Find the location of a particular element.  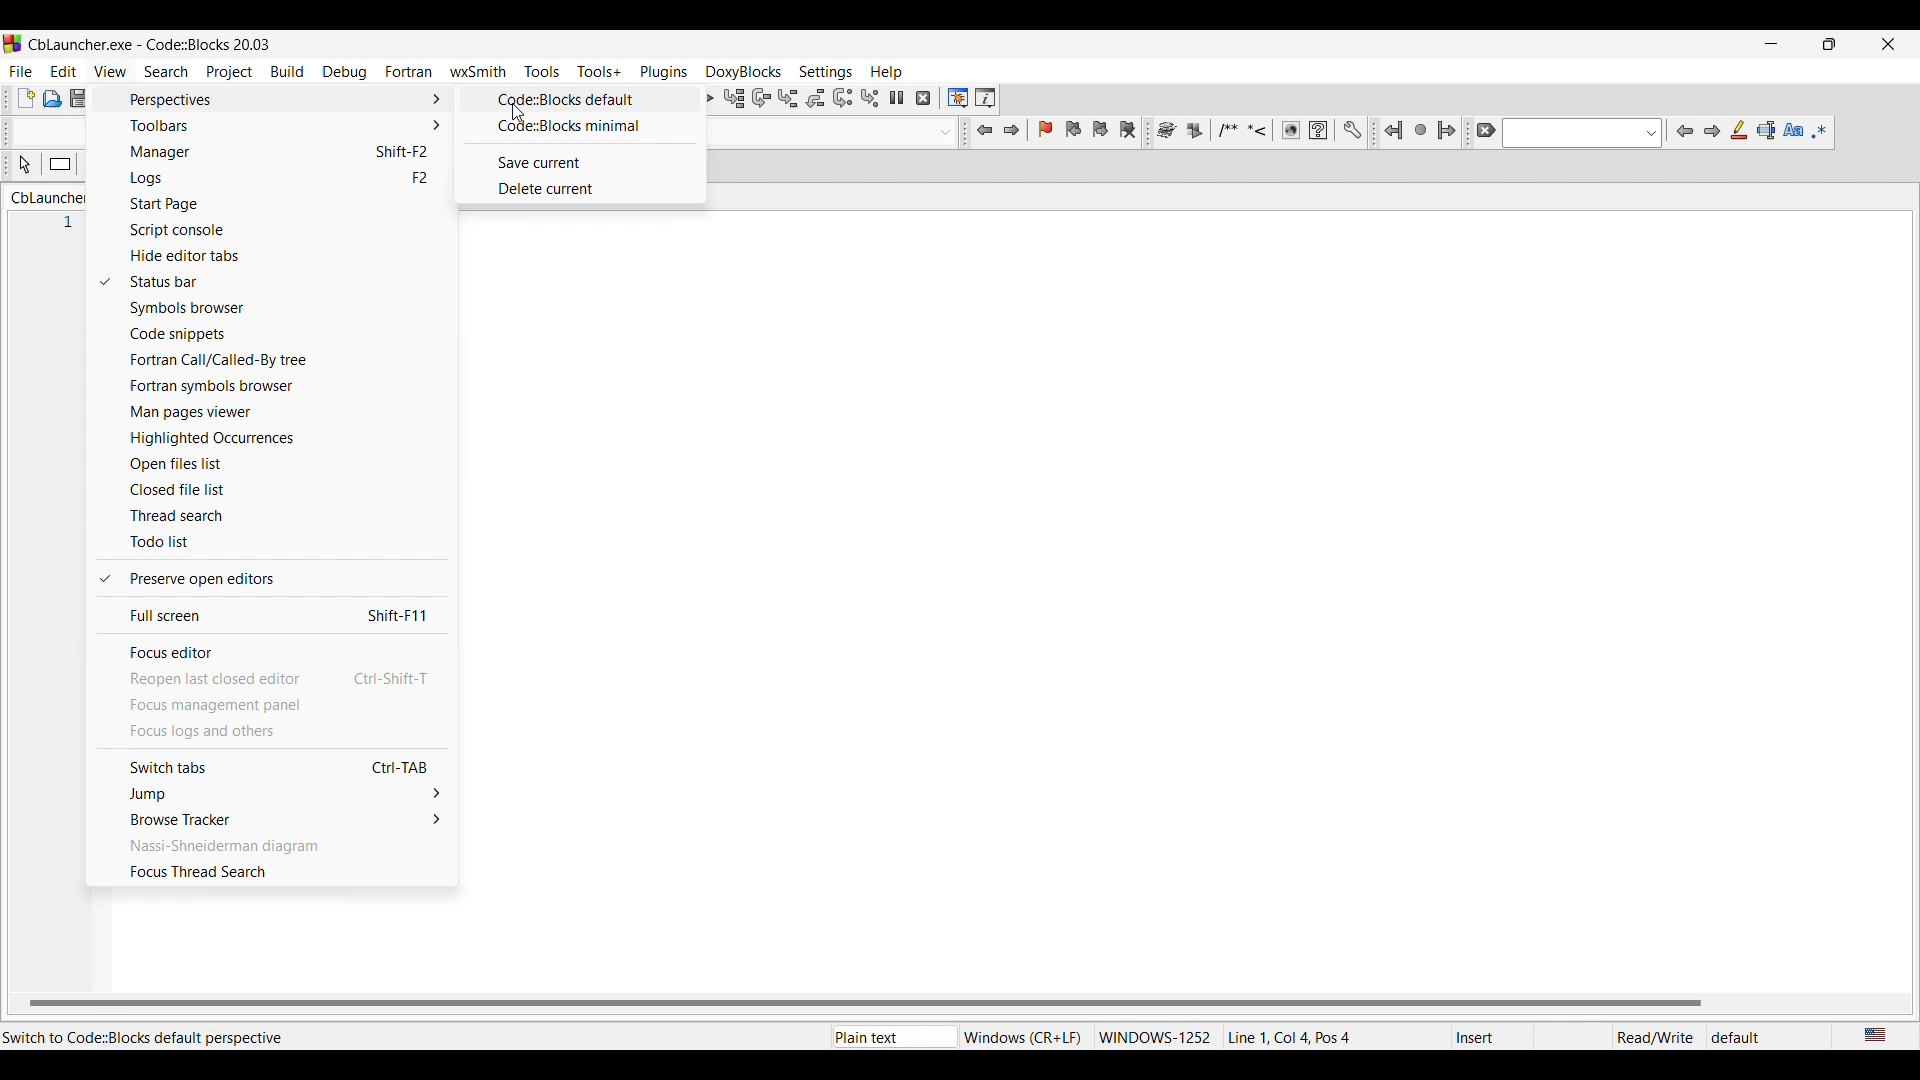

Open is located at coordinates (53, 99).